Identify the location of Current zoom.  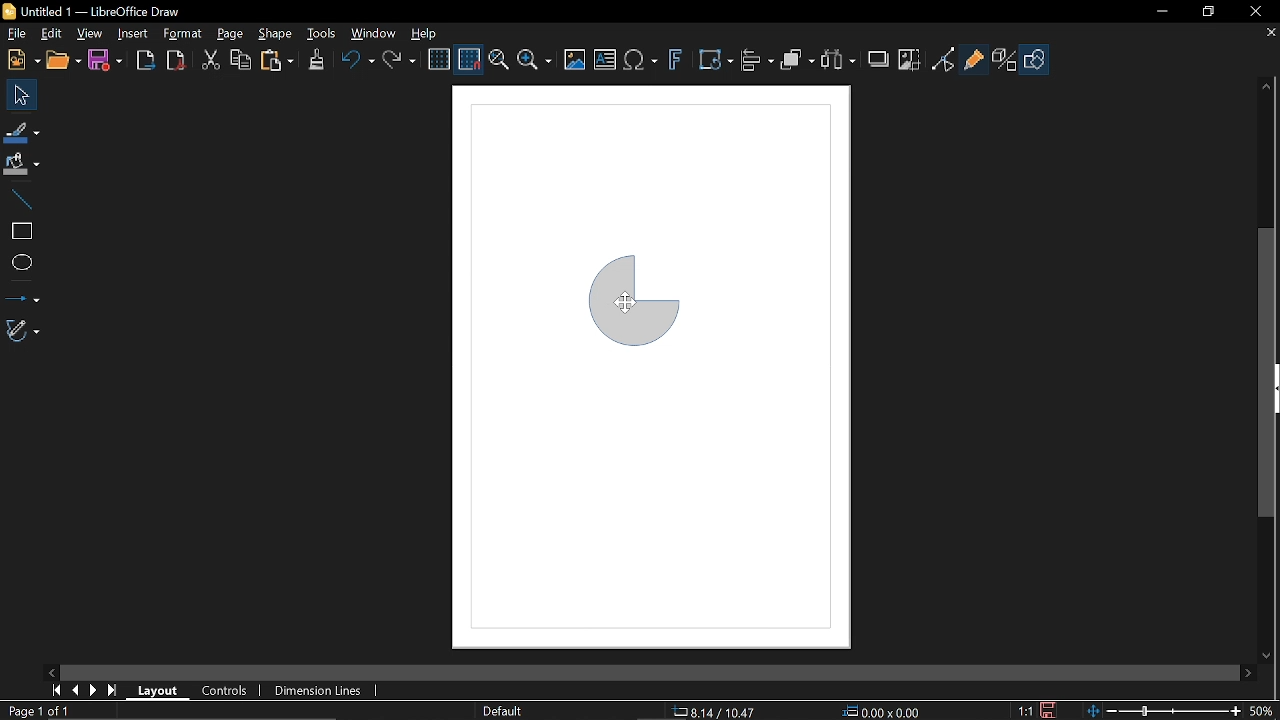
(1265, 711).